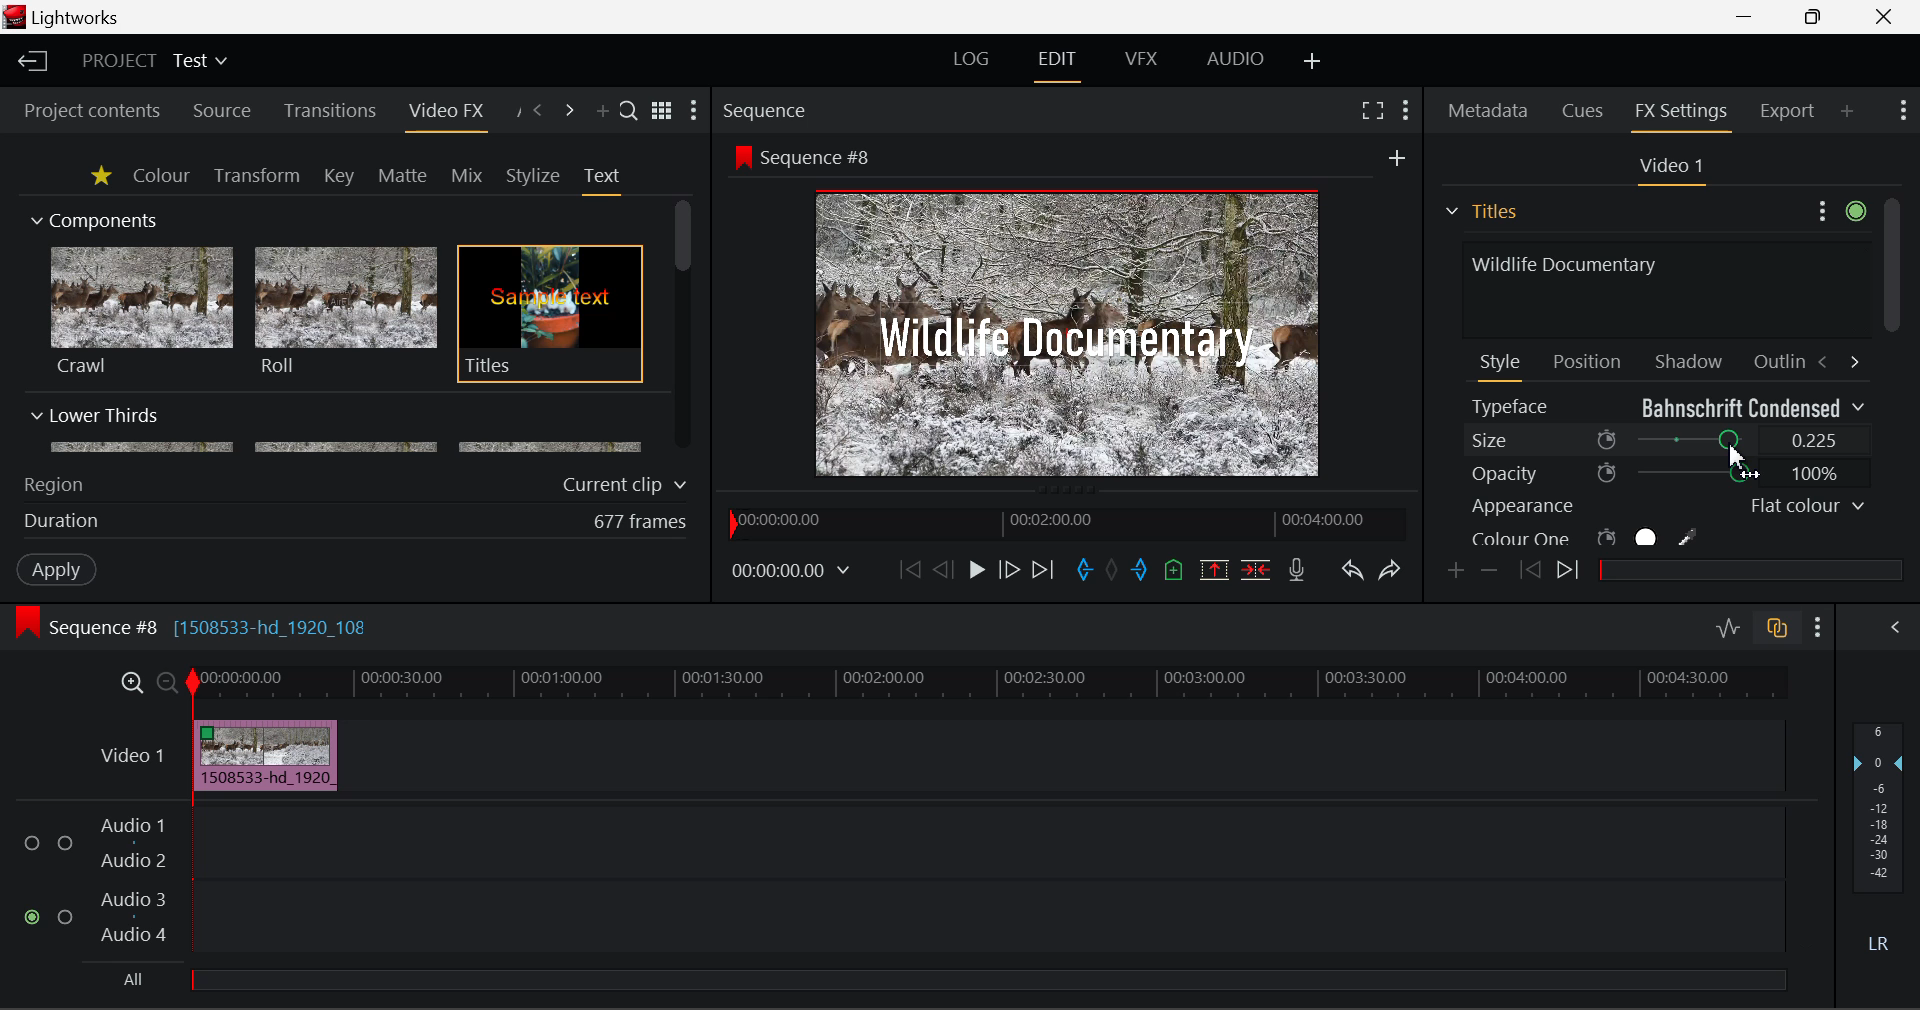  What do you see at coordinates (66, 845) in the screenshot?
I see `checkbox` at bounding box center [66, 845].